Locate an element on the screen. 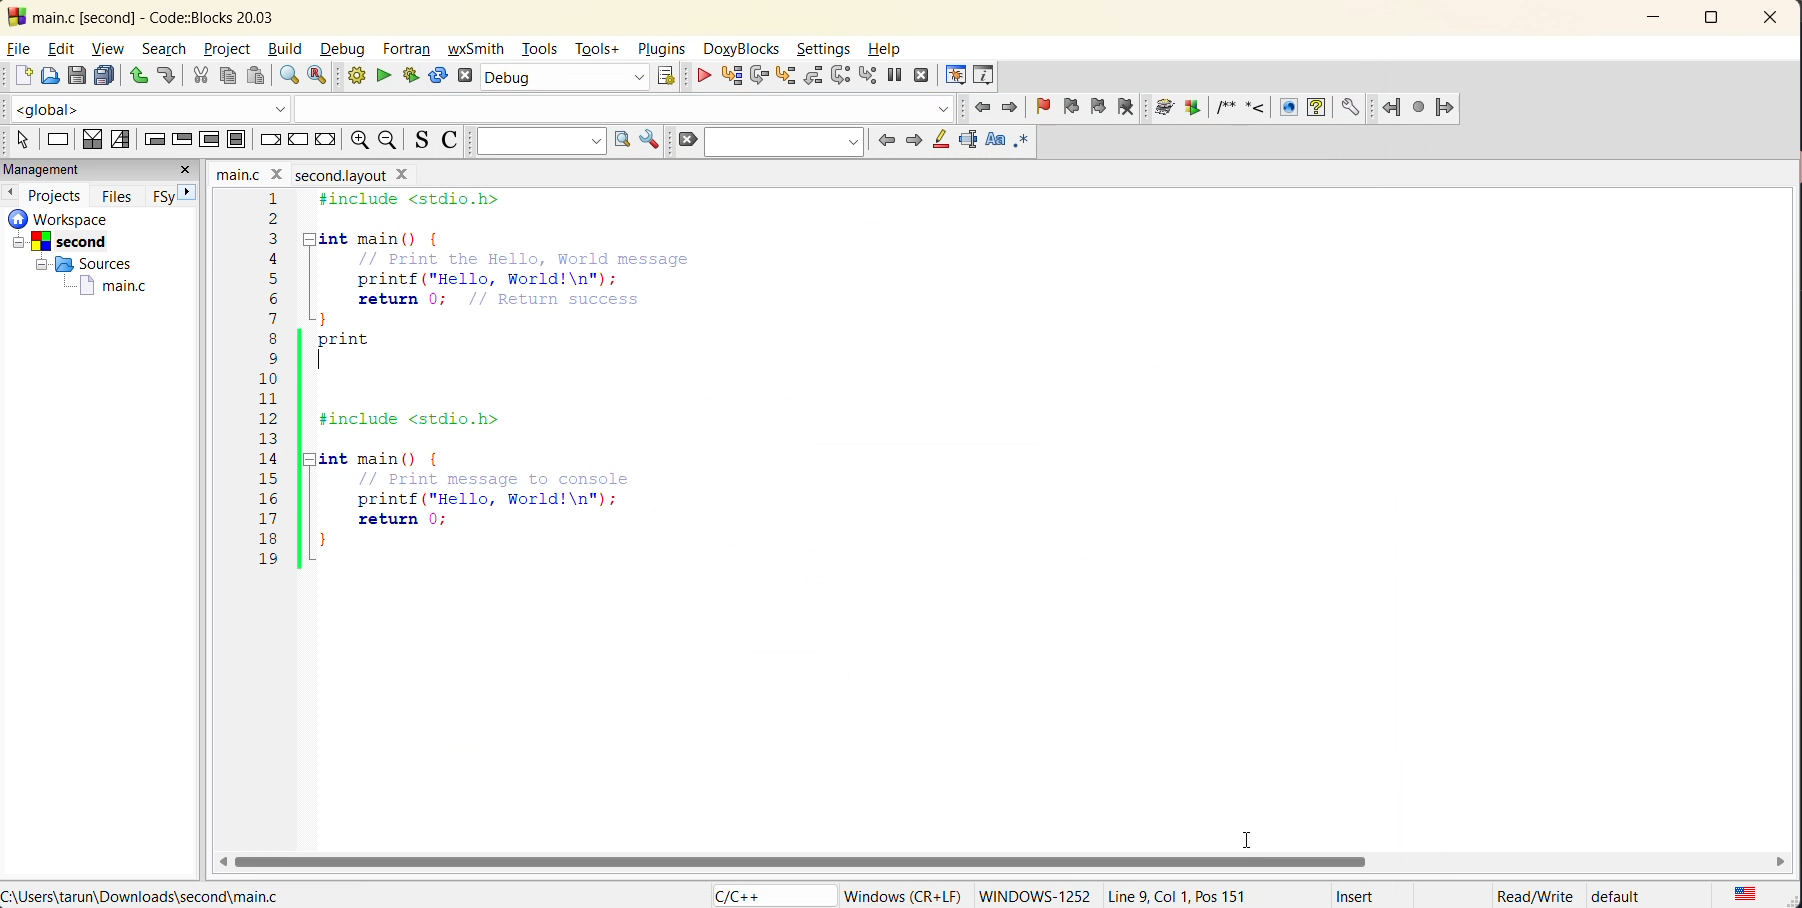 This screenshot has width=1802, height=908. Insert is located at coordinates (1355, 895).